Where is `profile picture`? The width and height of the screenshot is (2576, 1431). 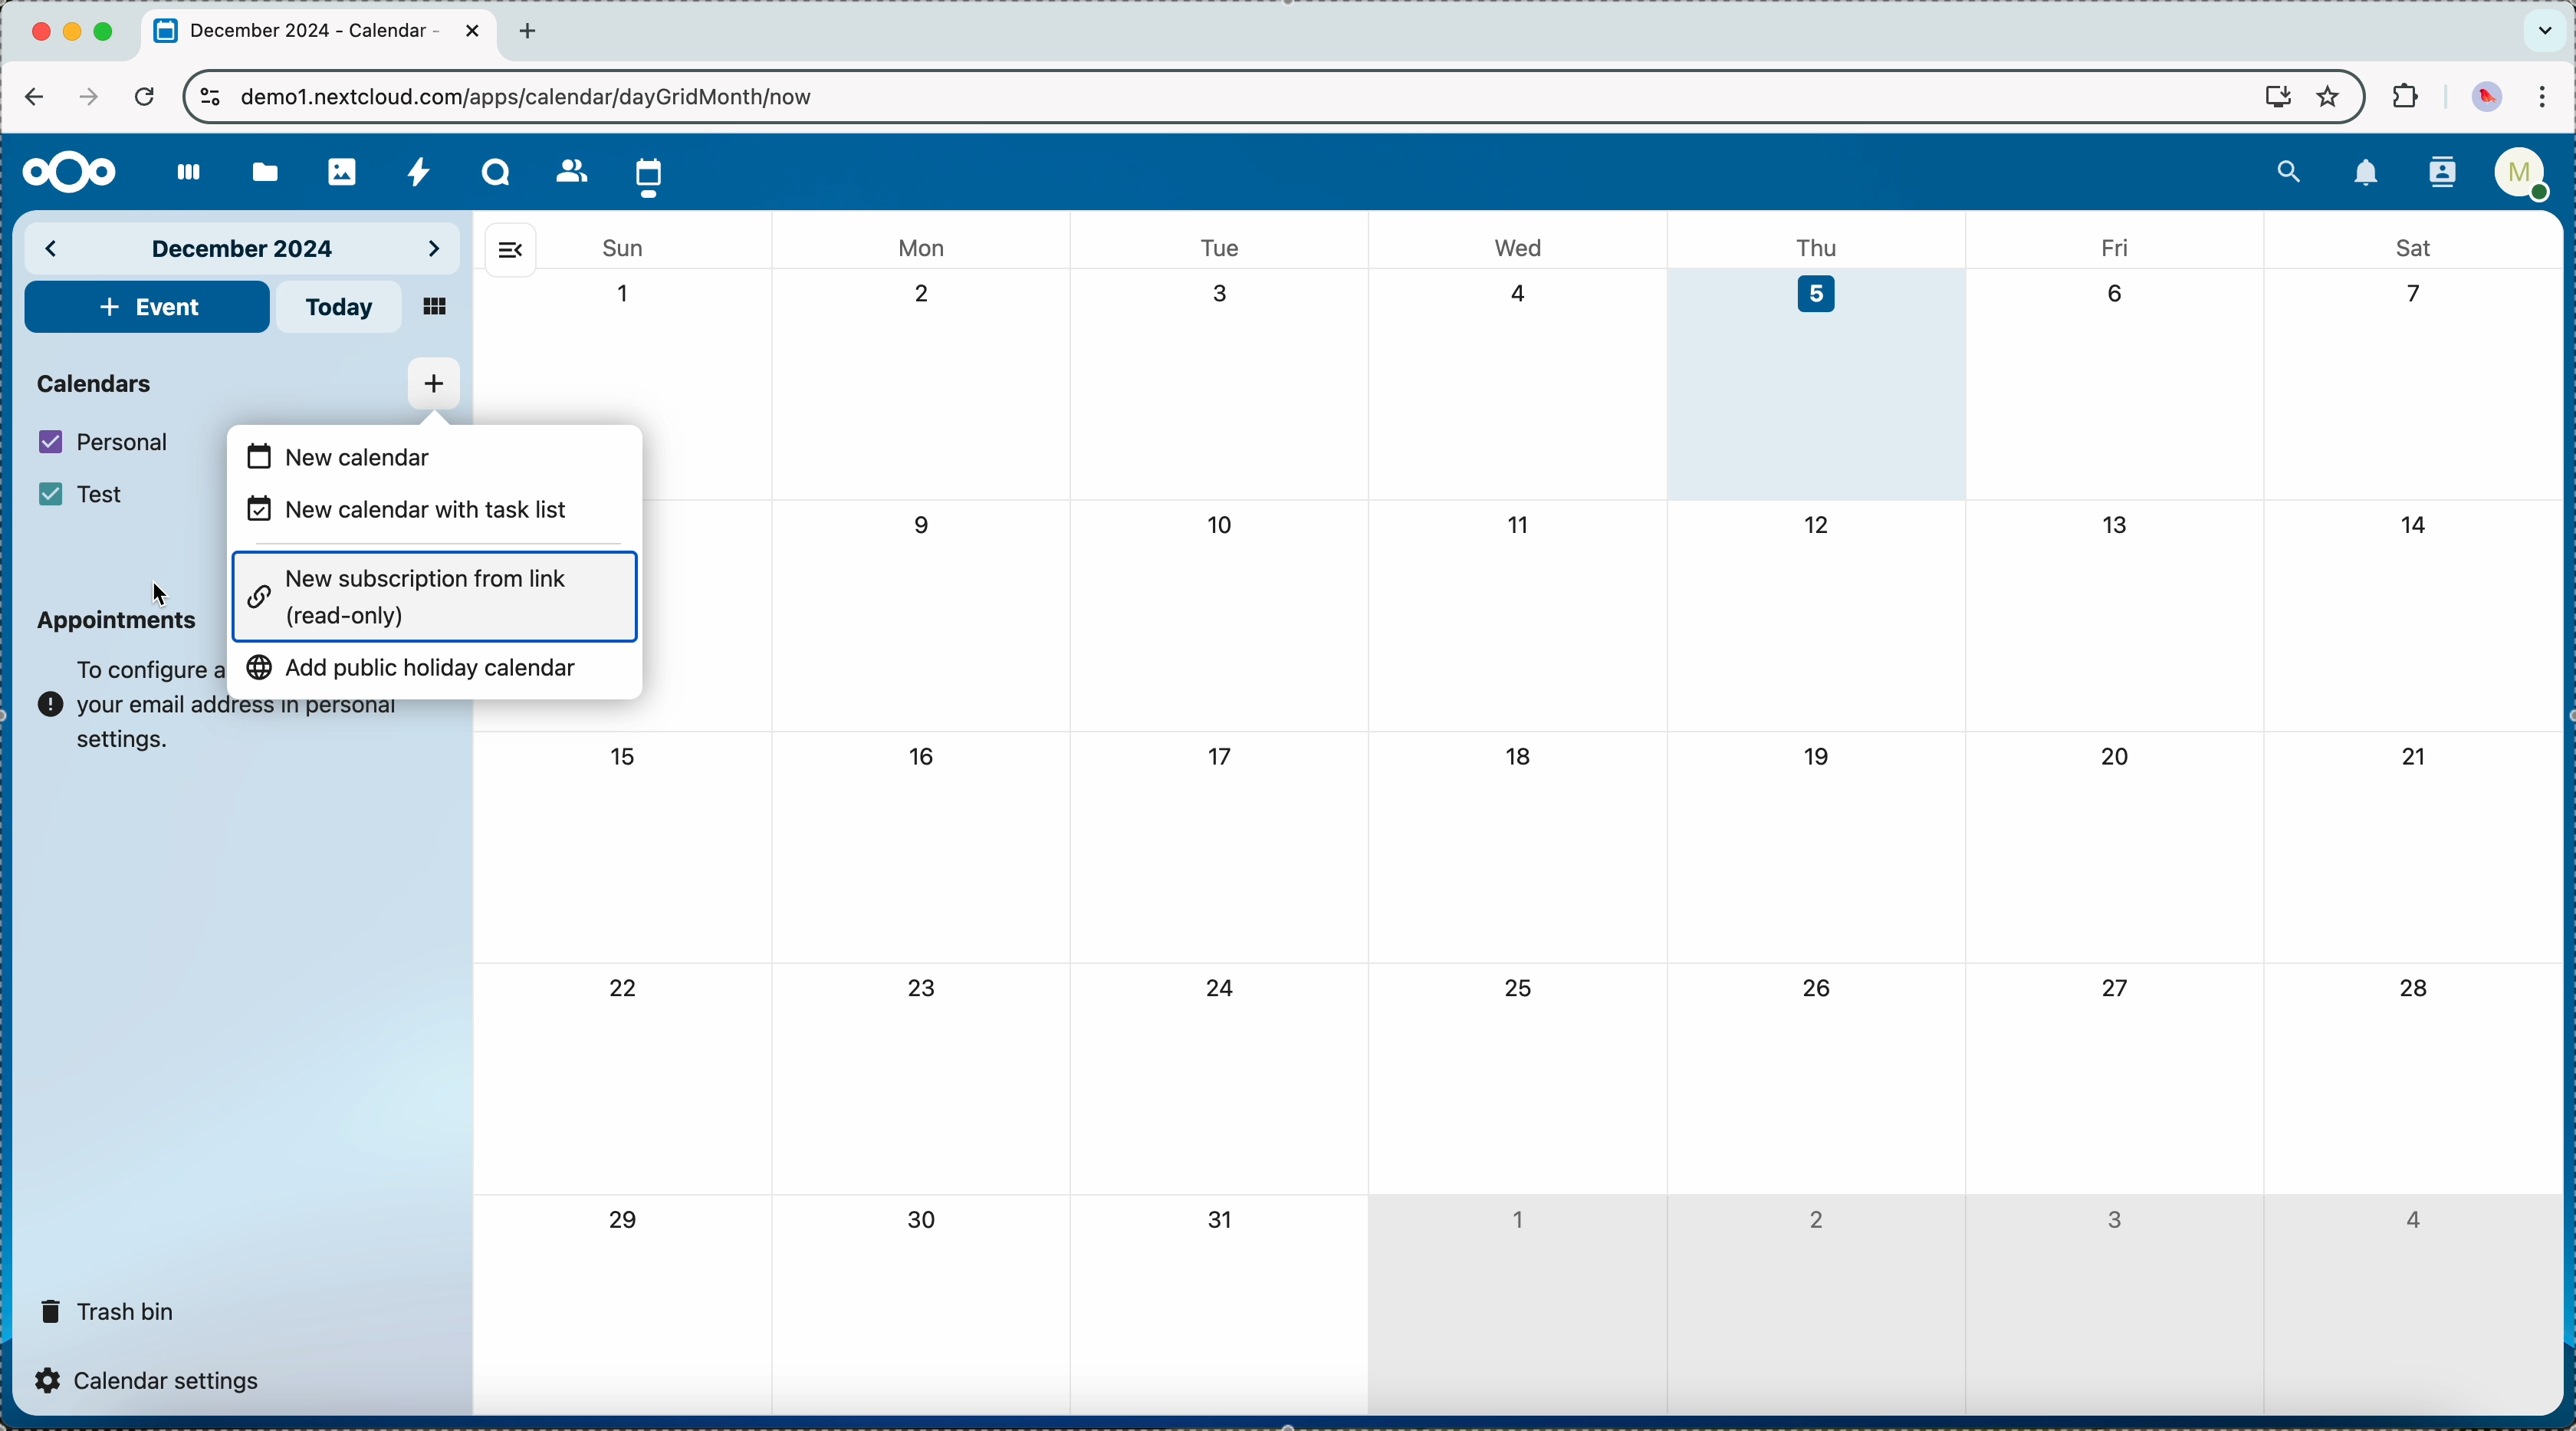 profile picture is located at coordinates (2486, 96).